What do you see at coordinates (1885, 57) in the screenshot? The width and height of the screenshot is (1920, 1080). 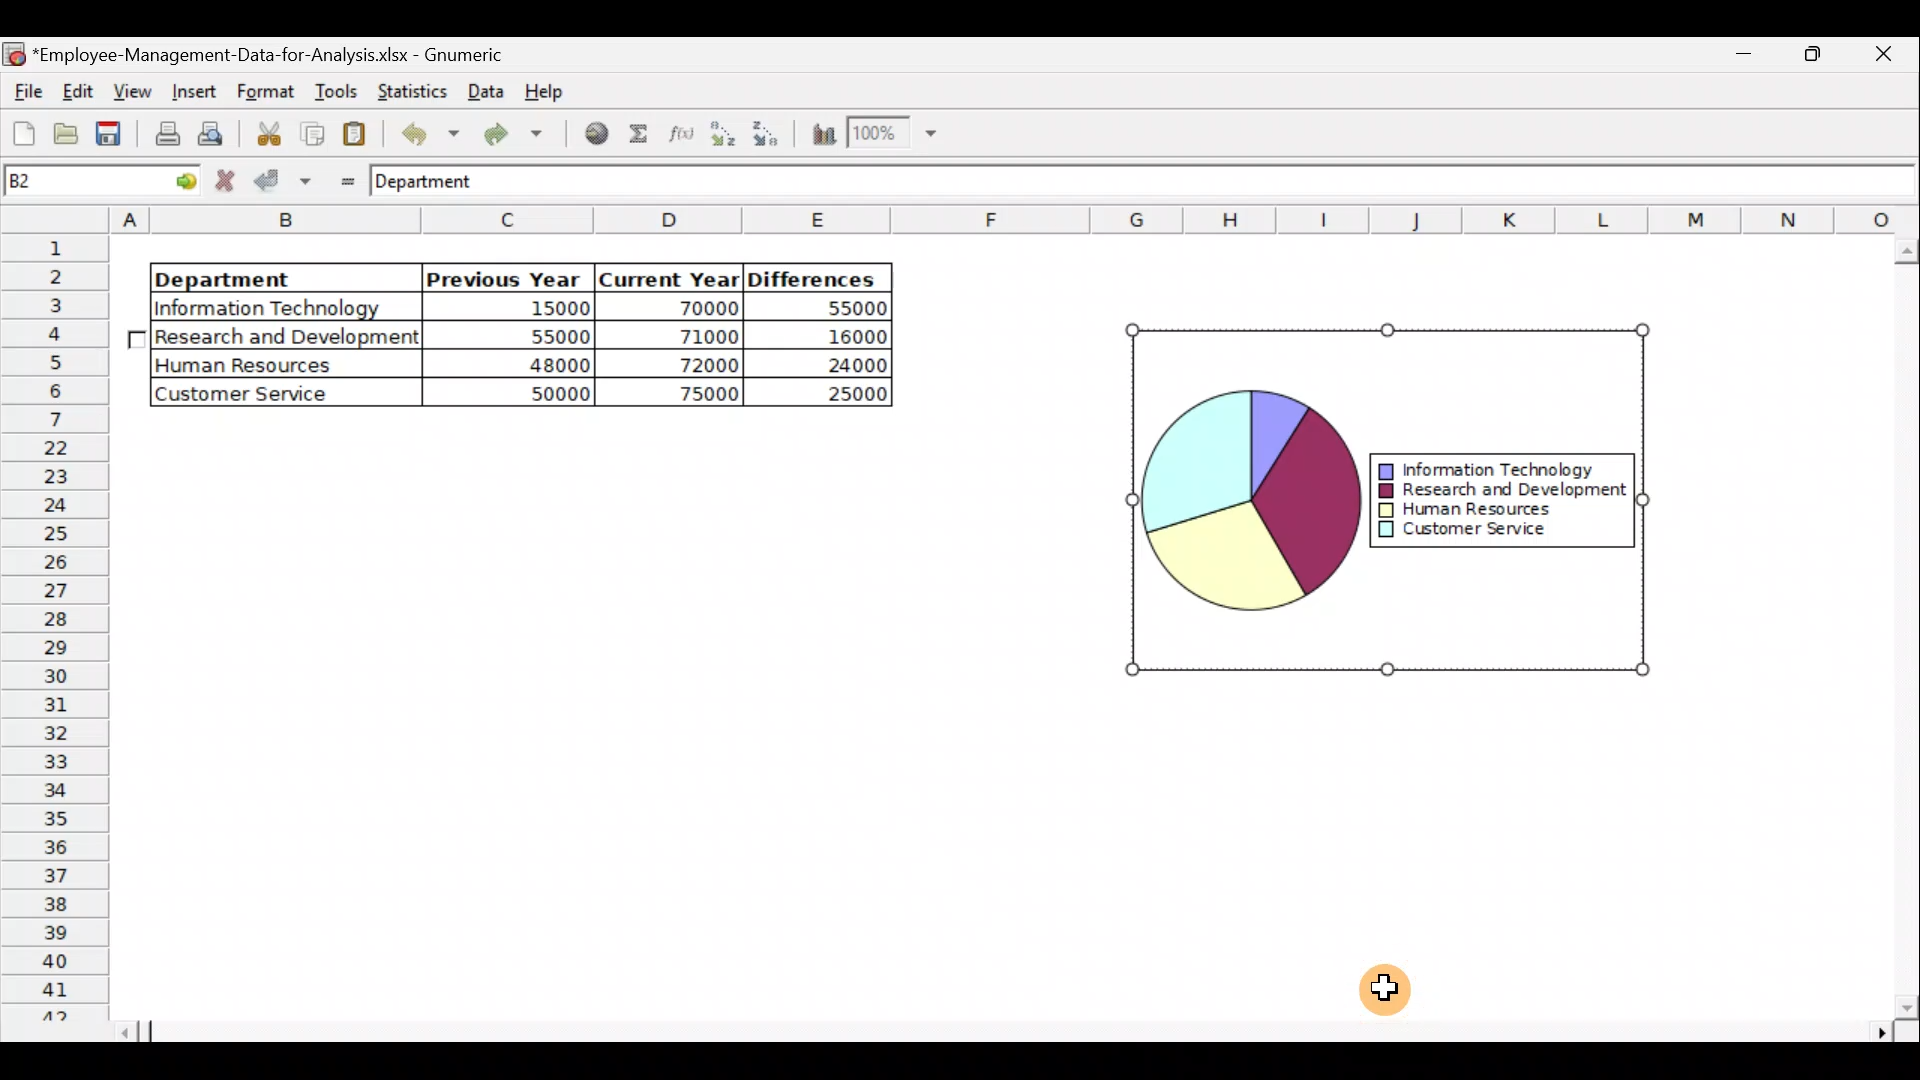 I see `Close` at bounding box center [1885, 57].